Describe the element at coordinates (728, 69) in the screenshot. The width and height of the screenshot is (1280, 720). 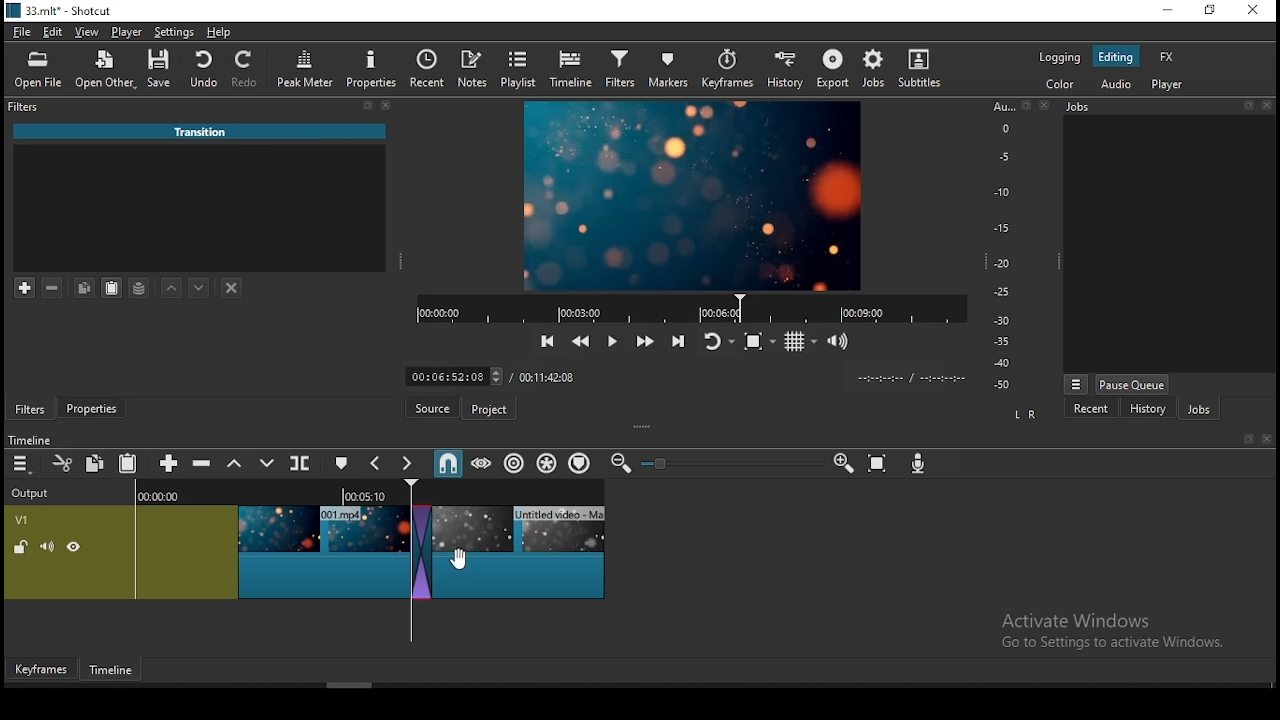
I see `keyframes` at that location.